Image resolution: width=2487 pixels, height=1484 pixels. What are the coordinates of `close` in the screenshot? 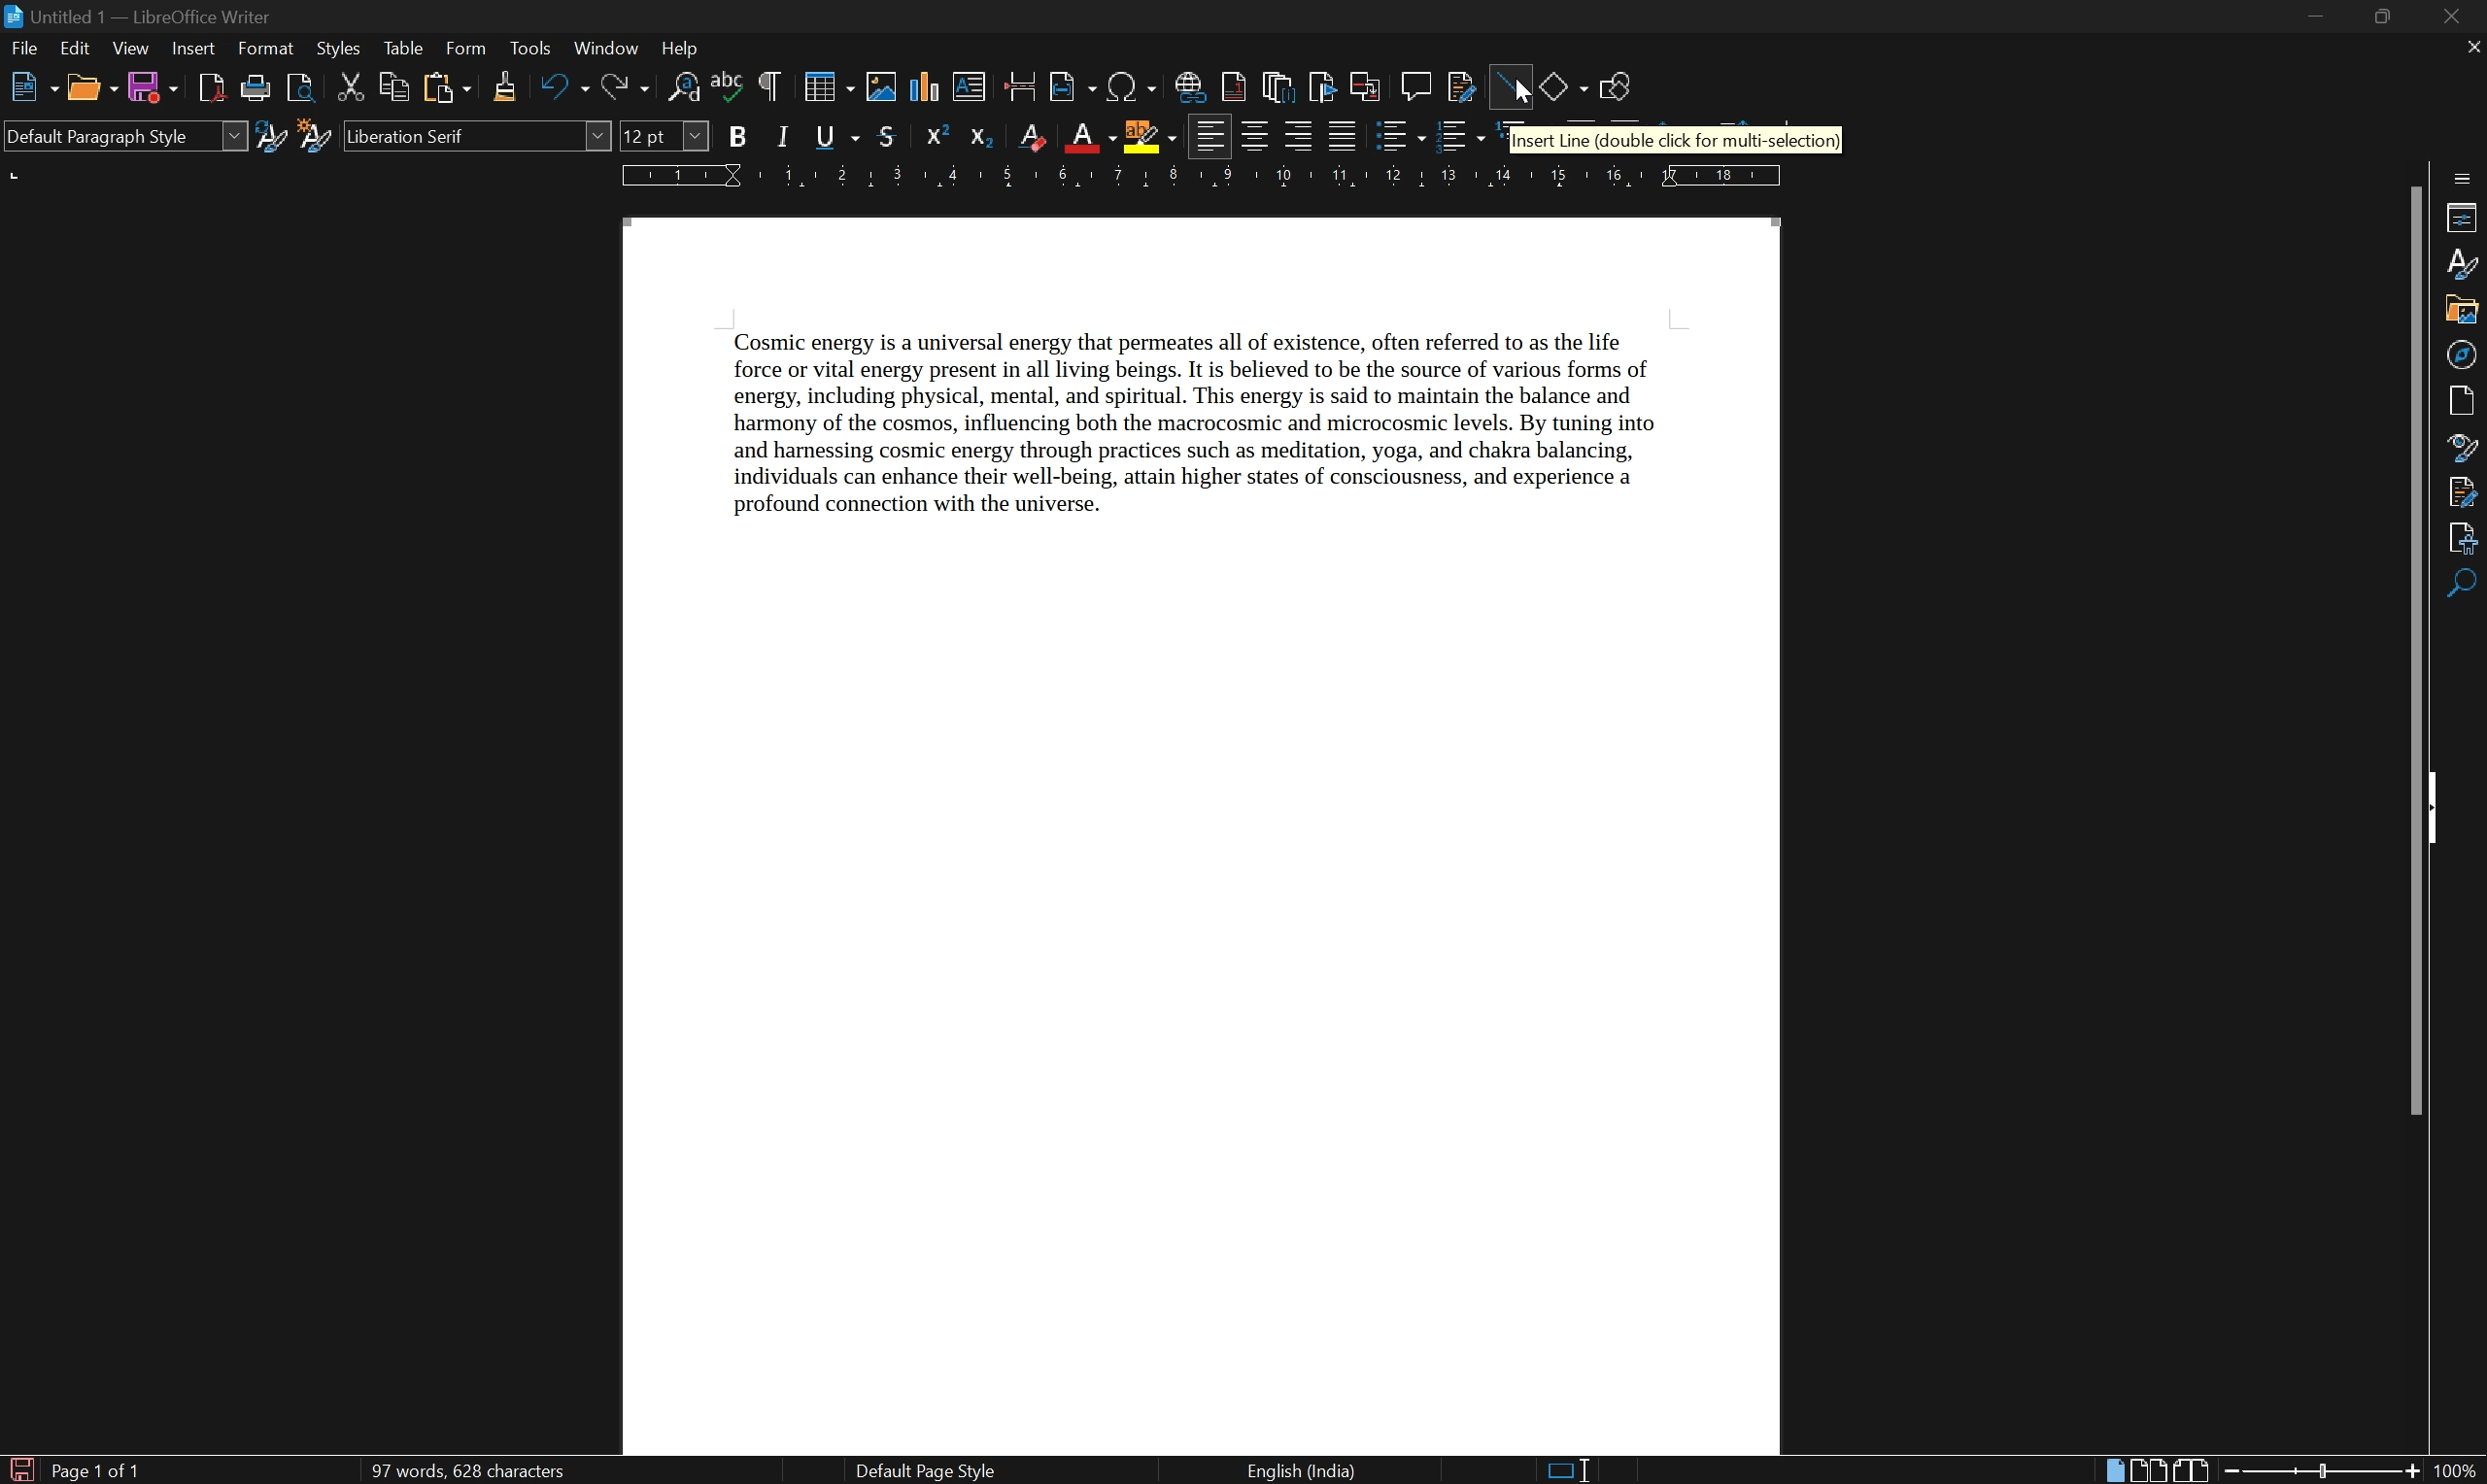 It's located at (2461, 16).